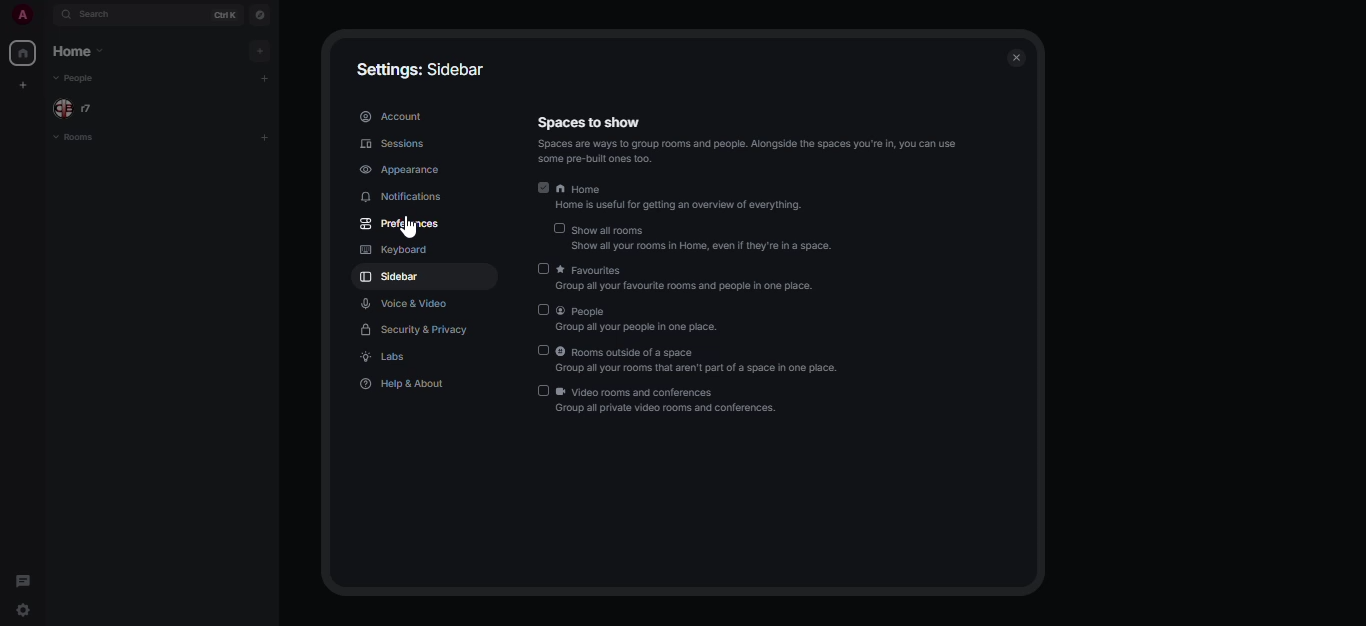 The height and width of the screenshot is (626, 1366). Describe the element at coordinates (391, 248) in the screenshot. I see `keyboard` at that location.